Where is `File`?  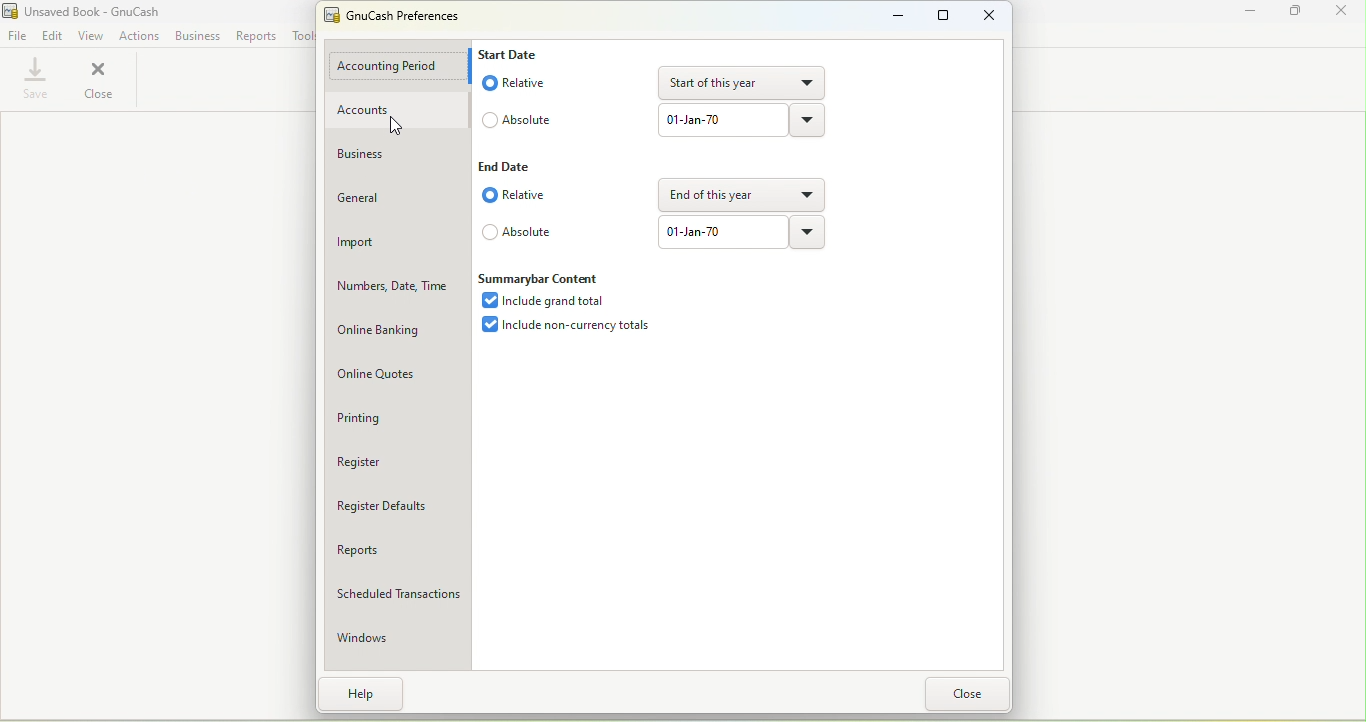
File is located at coordinates (19, 34).